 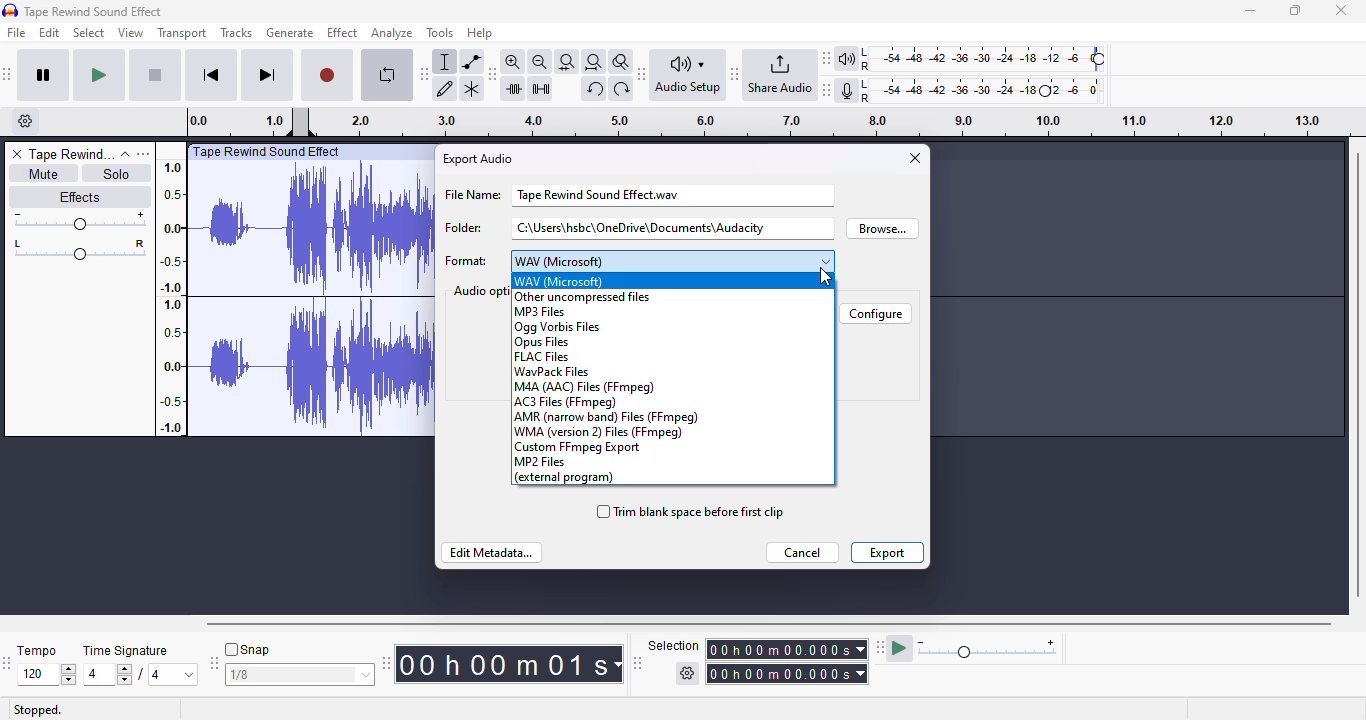 What do you see at coordinates (120, 173) in the screenshot?
I see `solo` at bounding box center [120, 173].